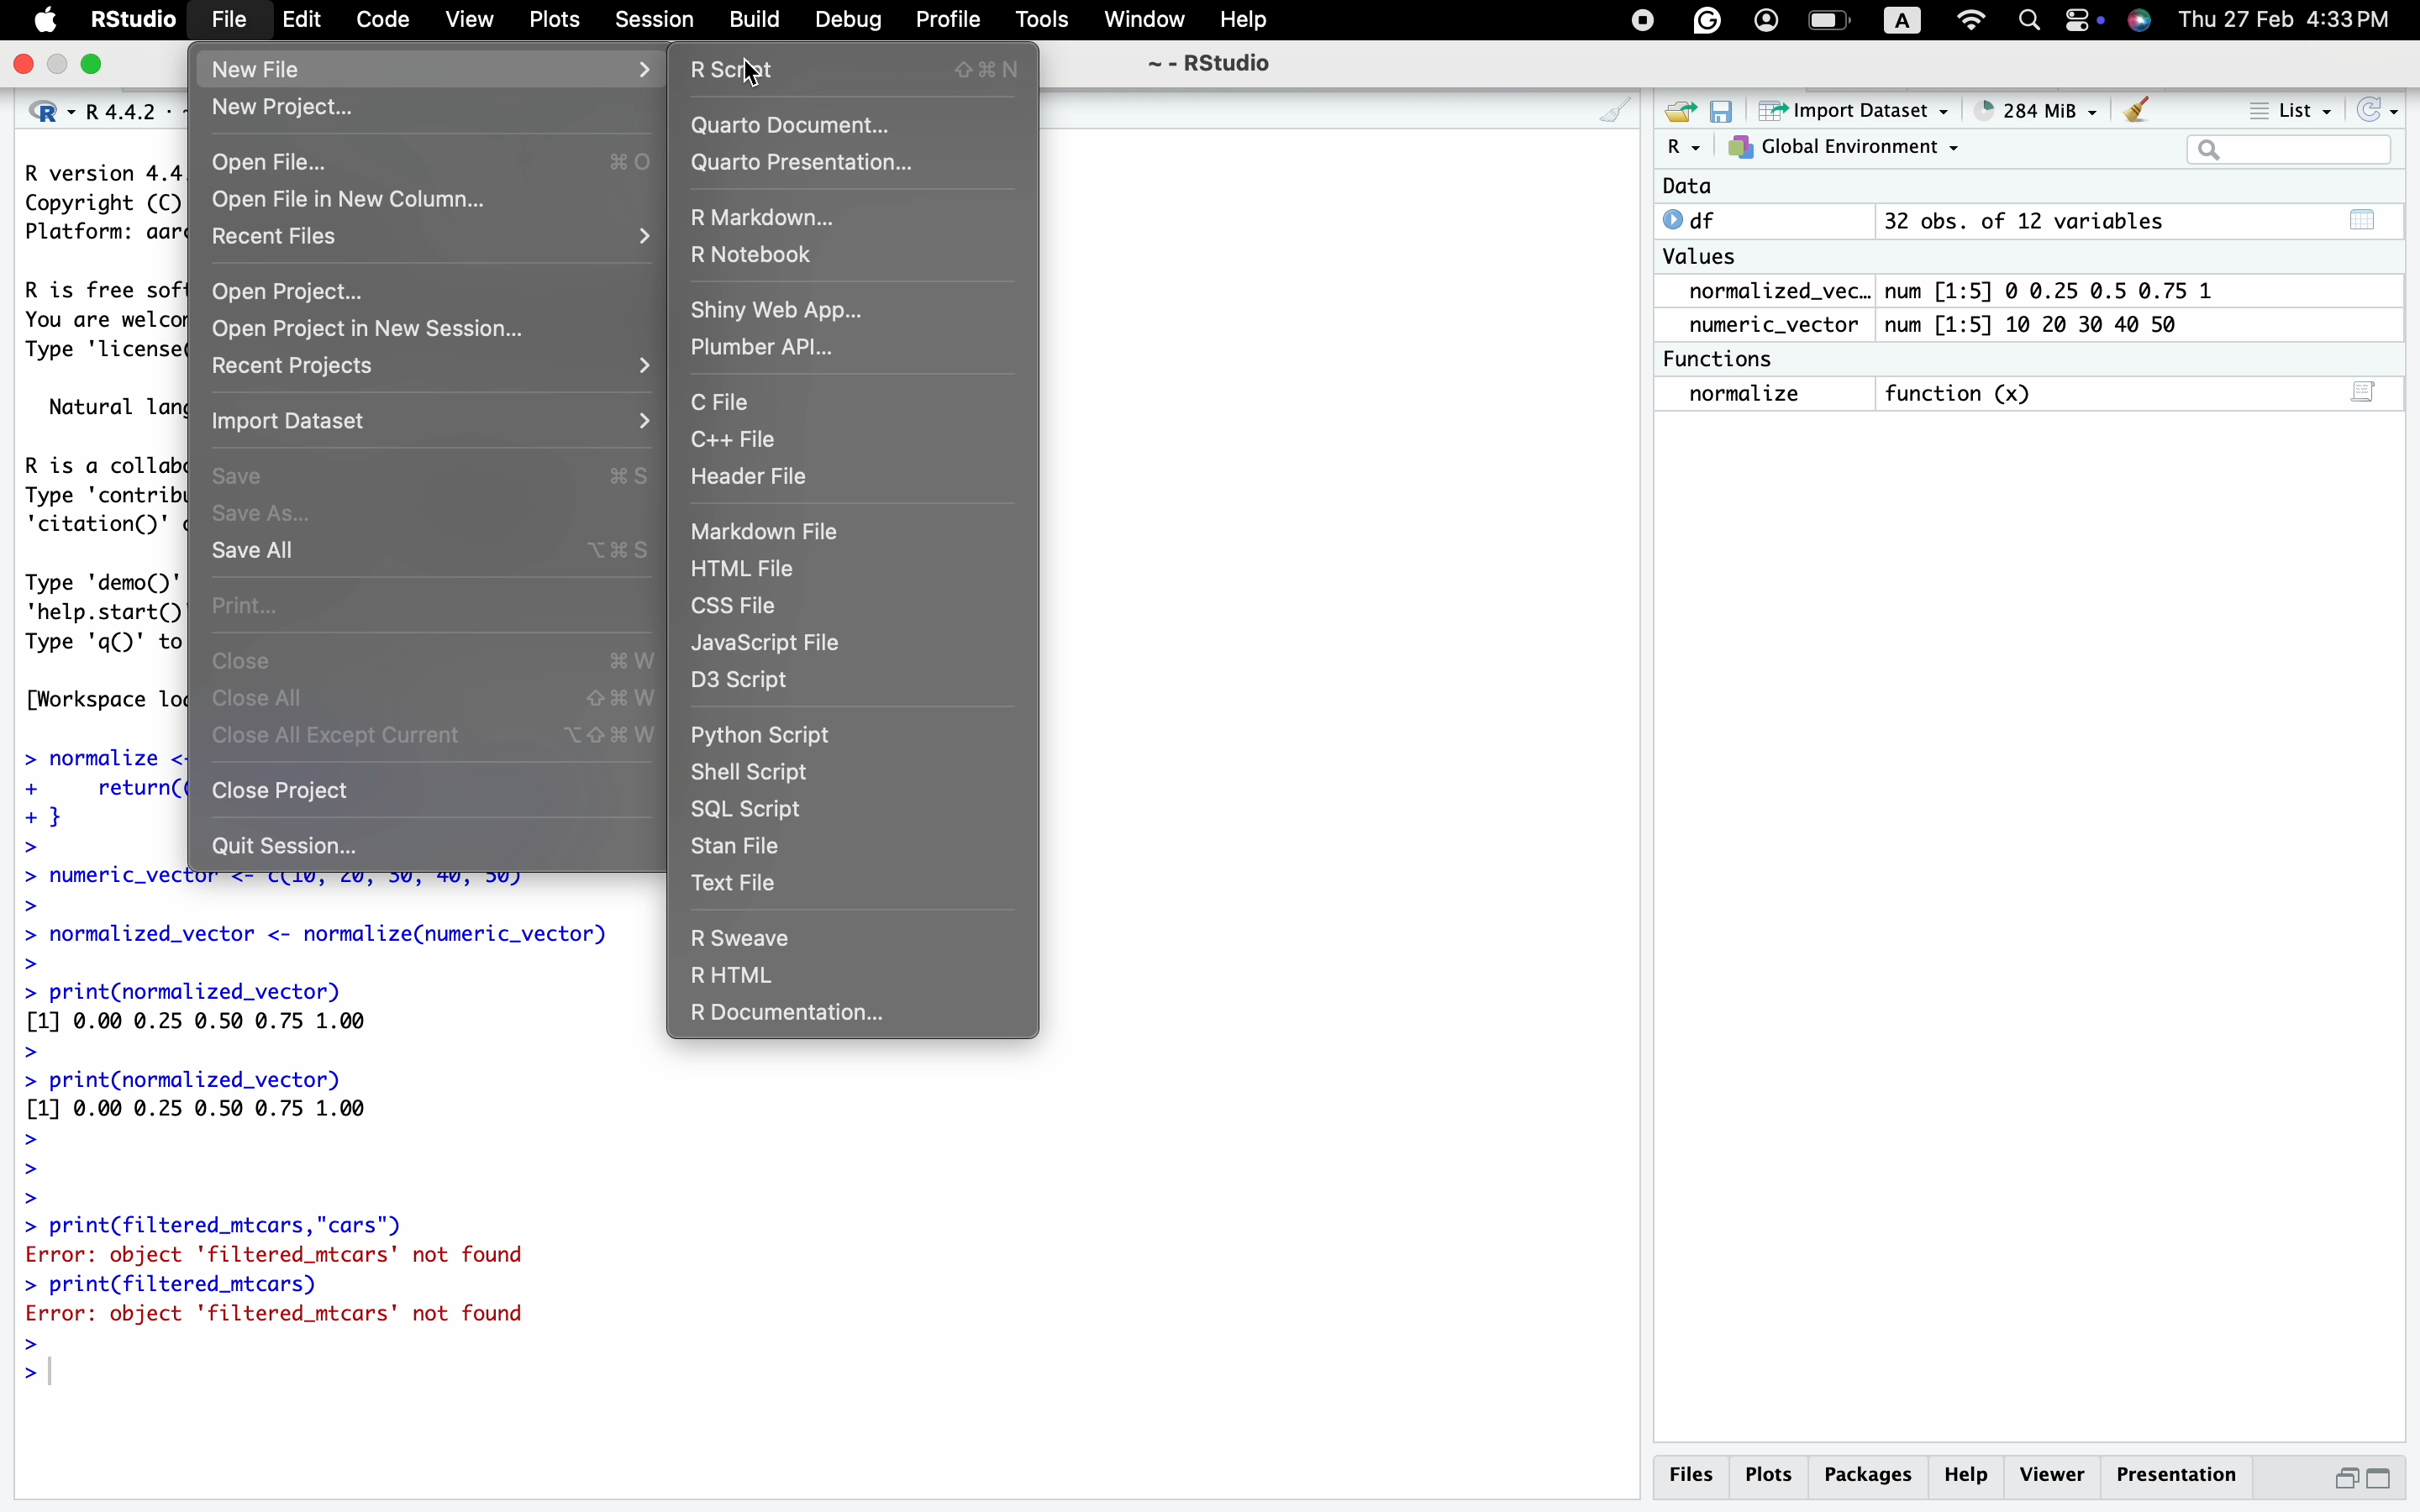  What do you see at coordinates (763, 733) in the screenshot?
I see `Python Script` at bounding box center [763, 733].